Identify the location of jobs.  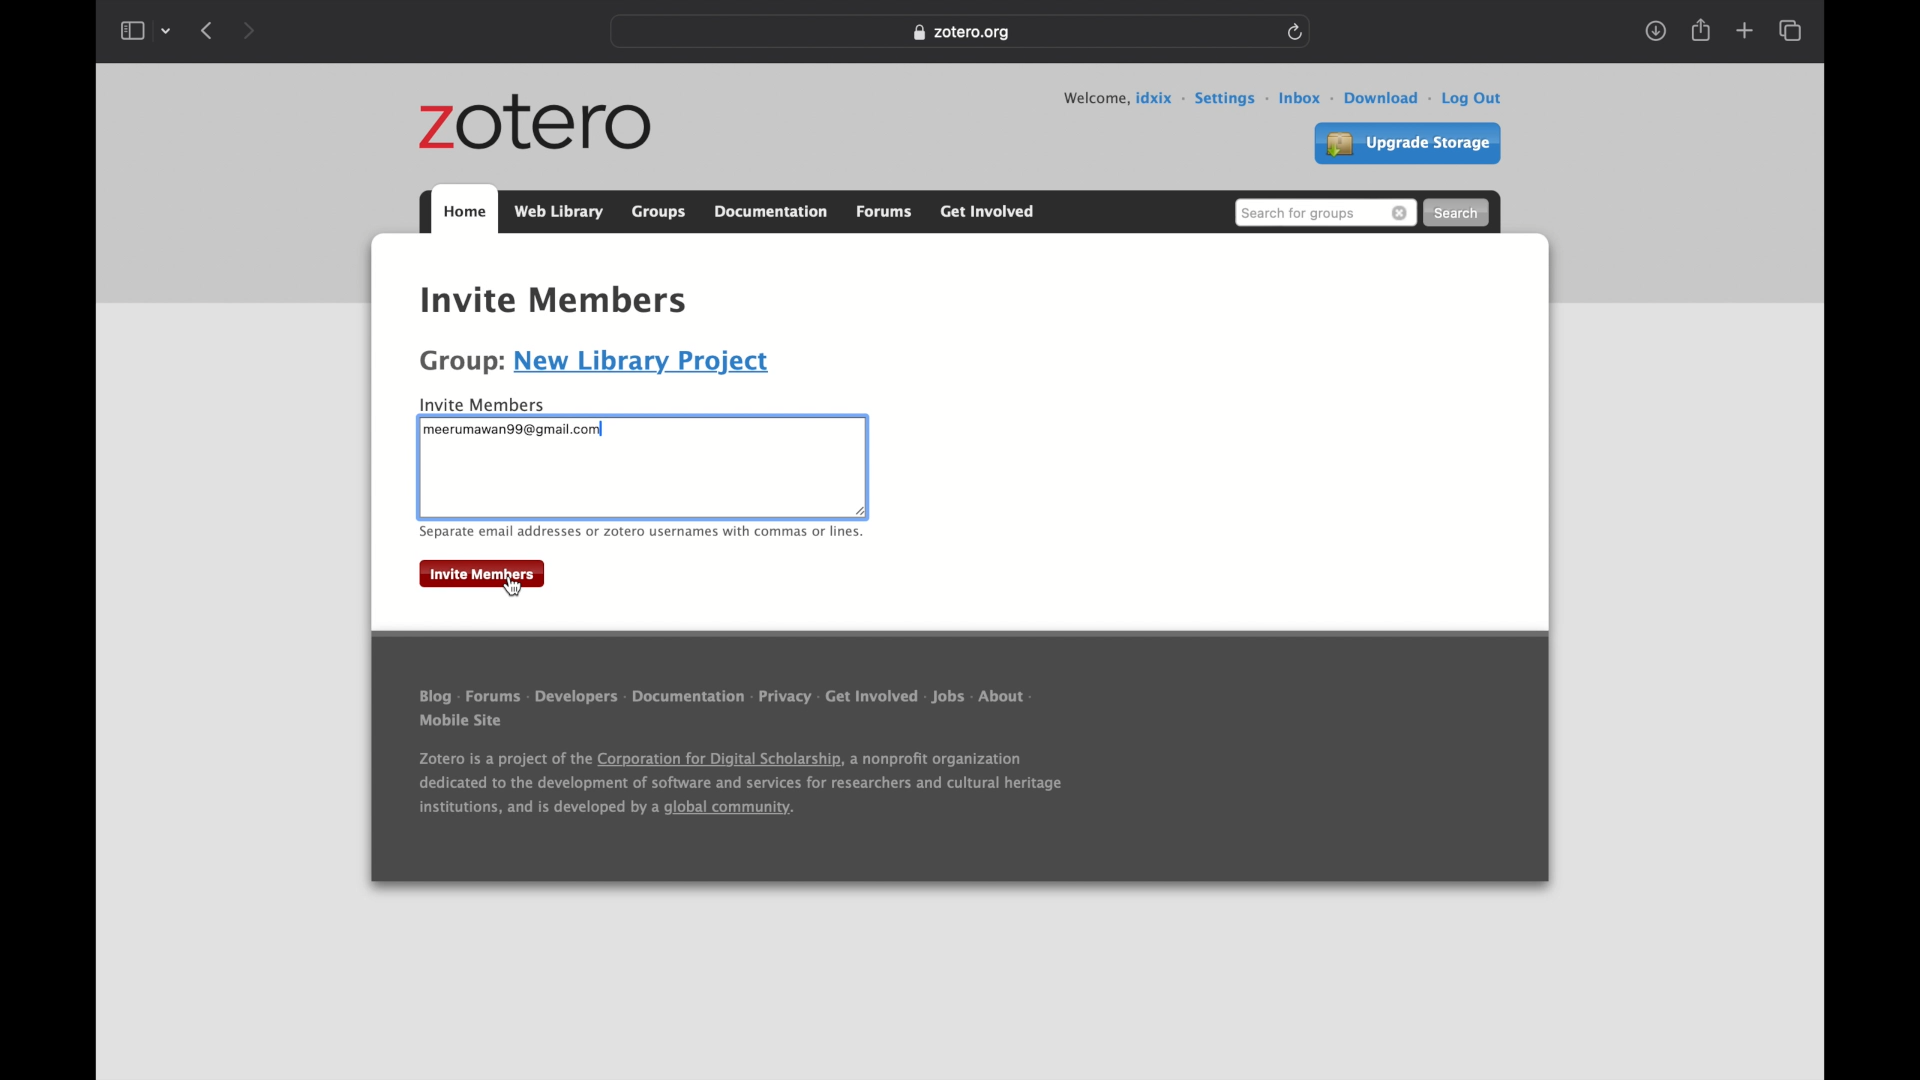
(947, 698).